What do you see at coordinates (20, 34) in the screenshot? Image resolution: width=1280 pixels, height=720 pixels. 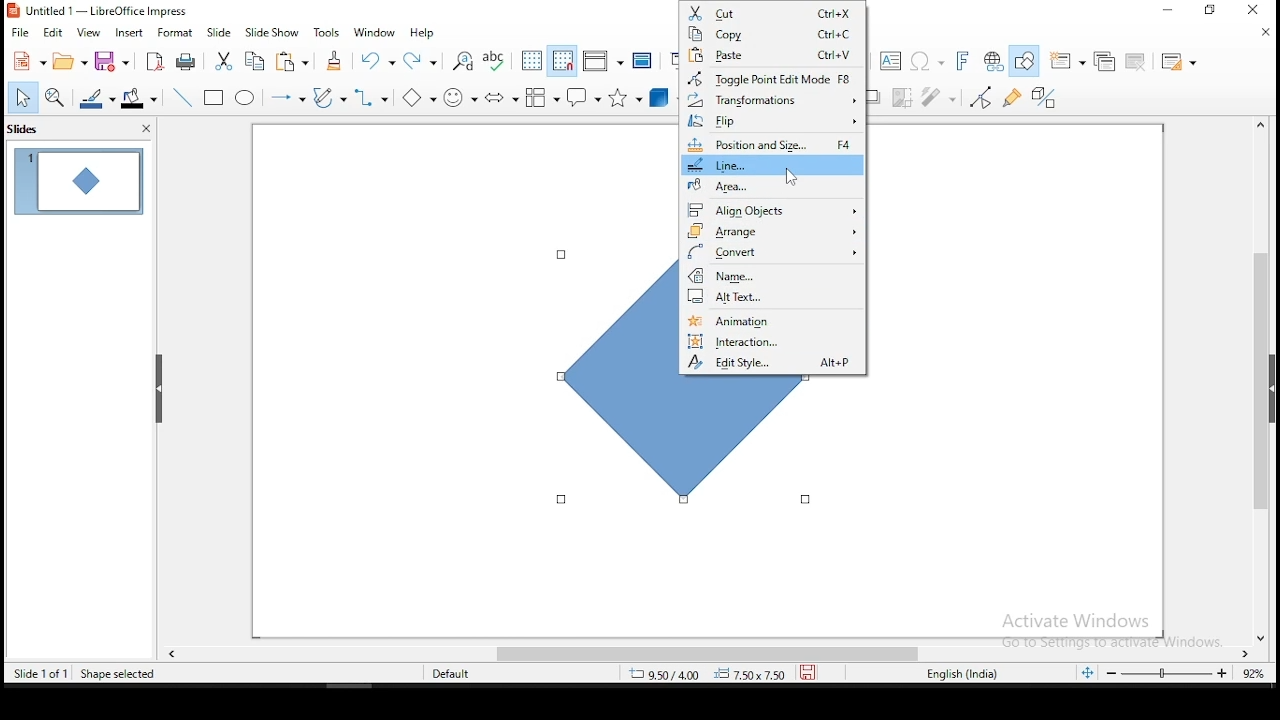 I see `file` at bounding box center [20, 34].